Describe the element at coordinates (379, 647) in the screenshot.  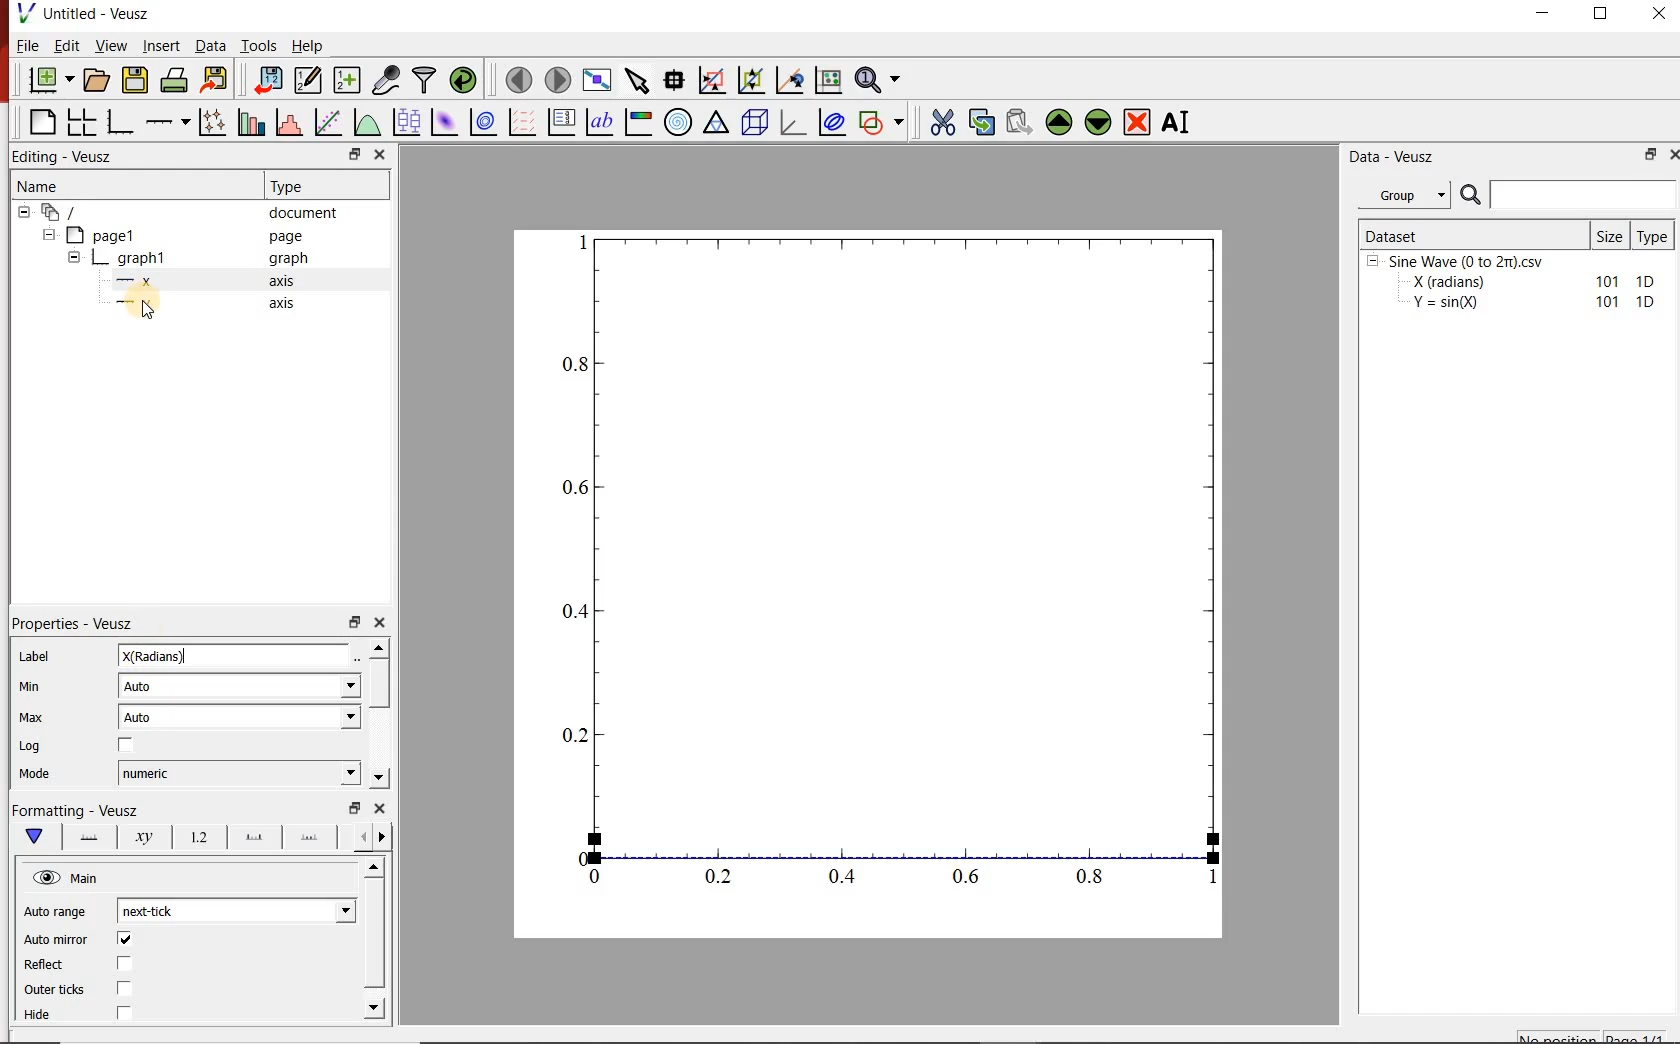
I see `Up` at that location.